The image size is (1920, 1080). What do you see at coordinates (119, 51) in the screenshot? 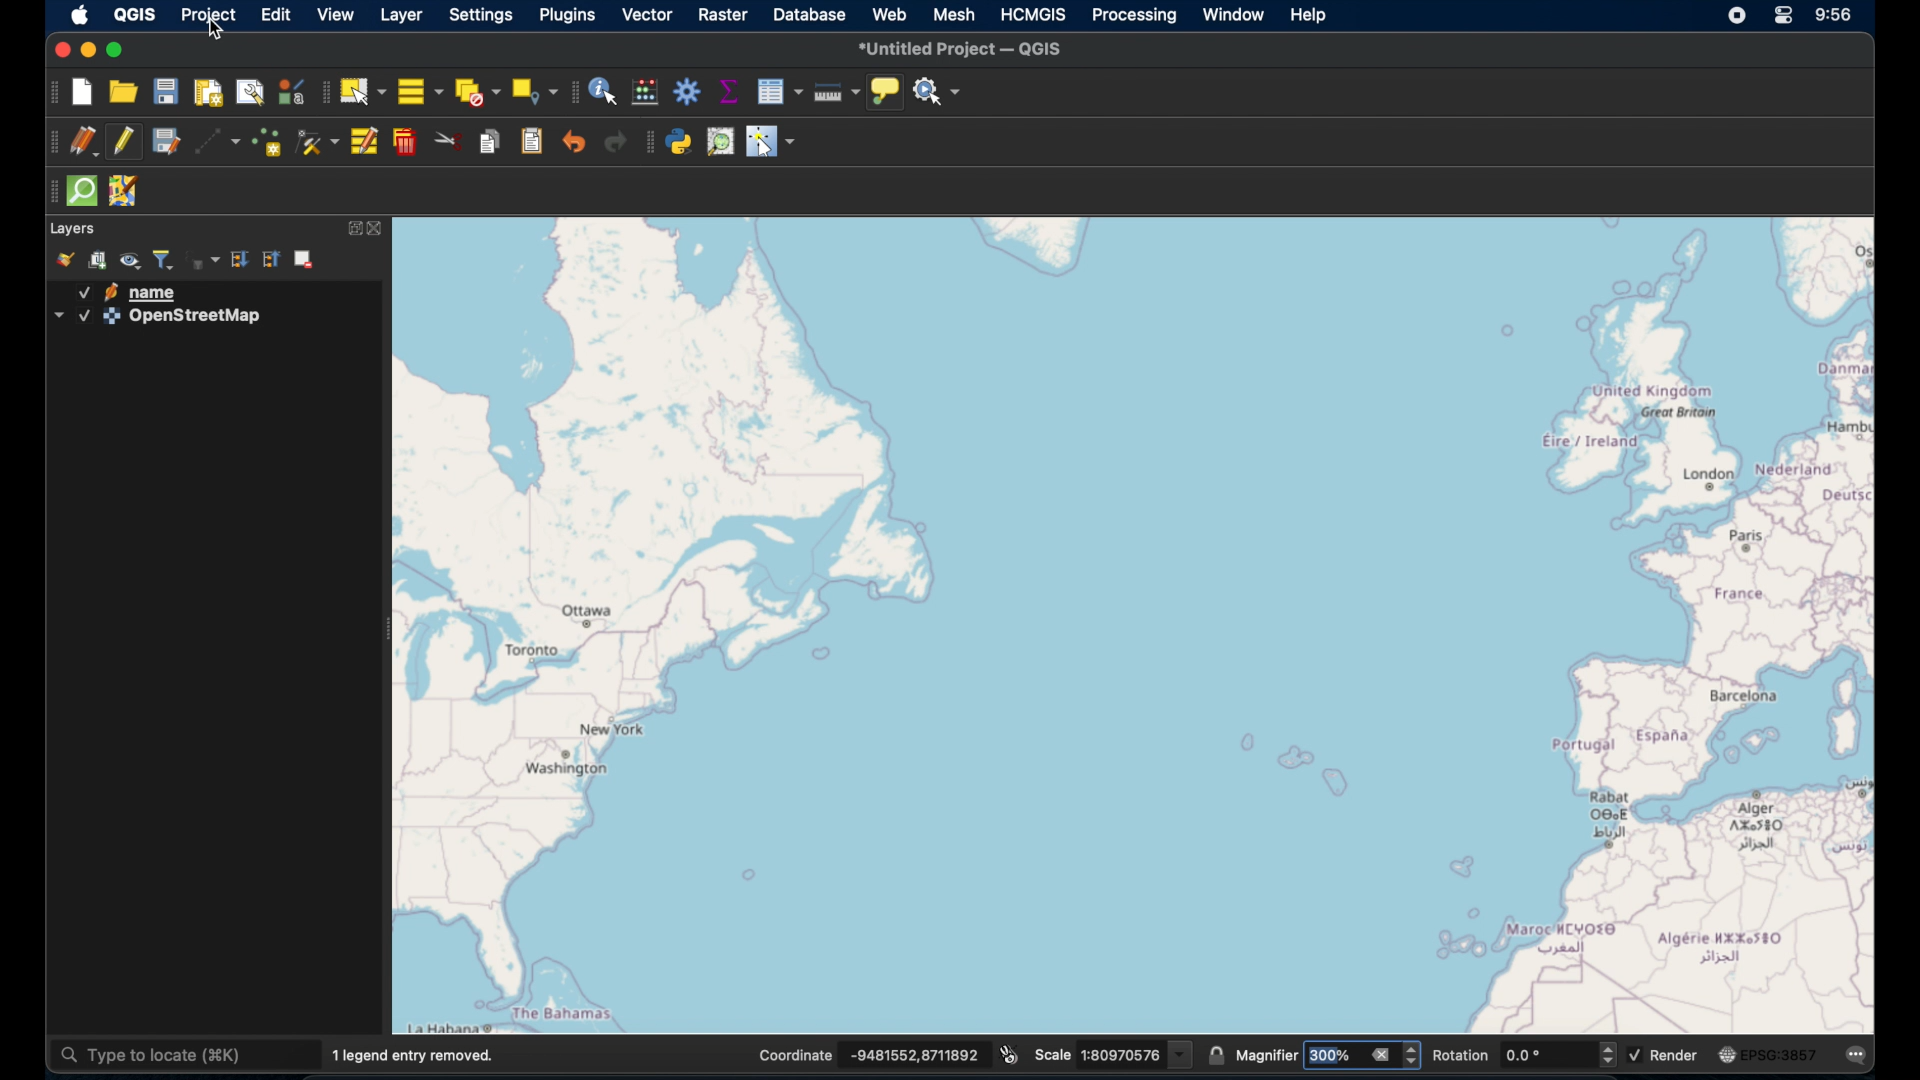
I see `maximize` at bounding box center [119, 51].